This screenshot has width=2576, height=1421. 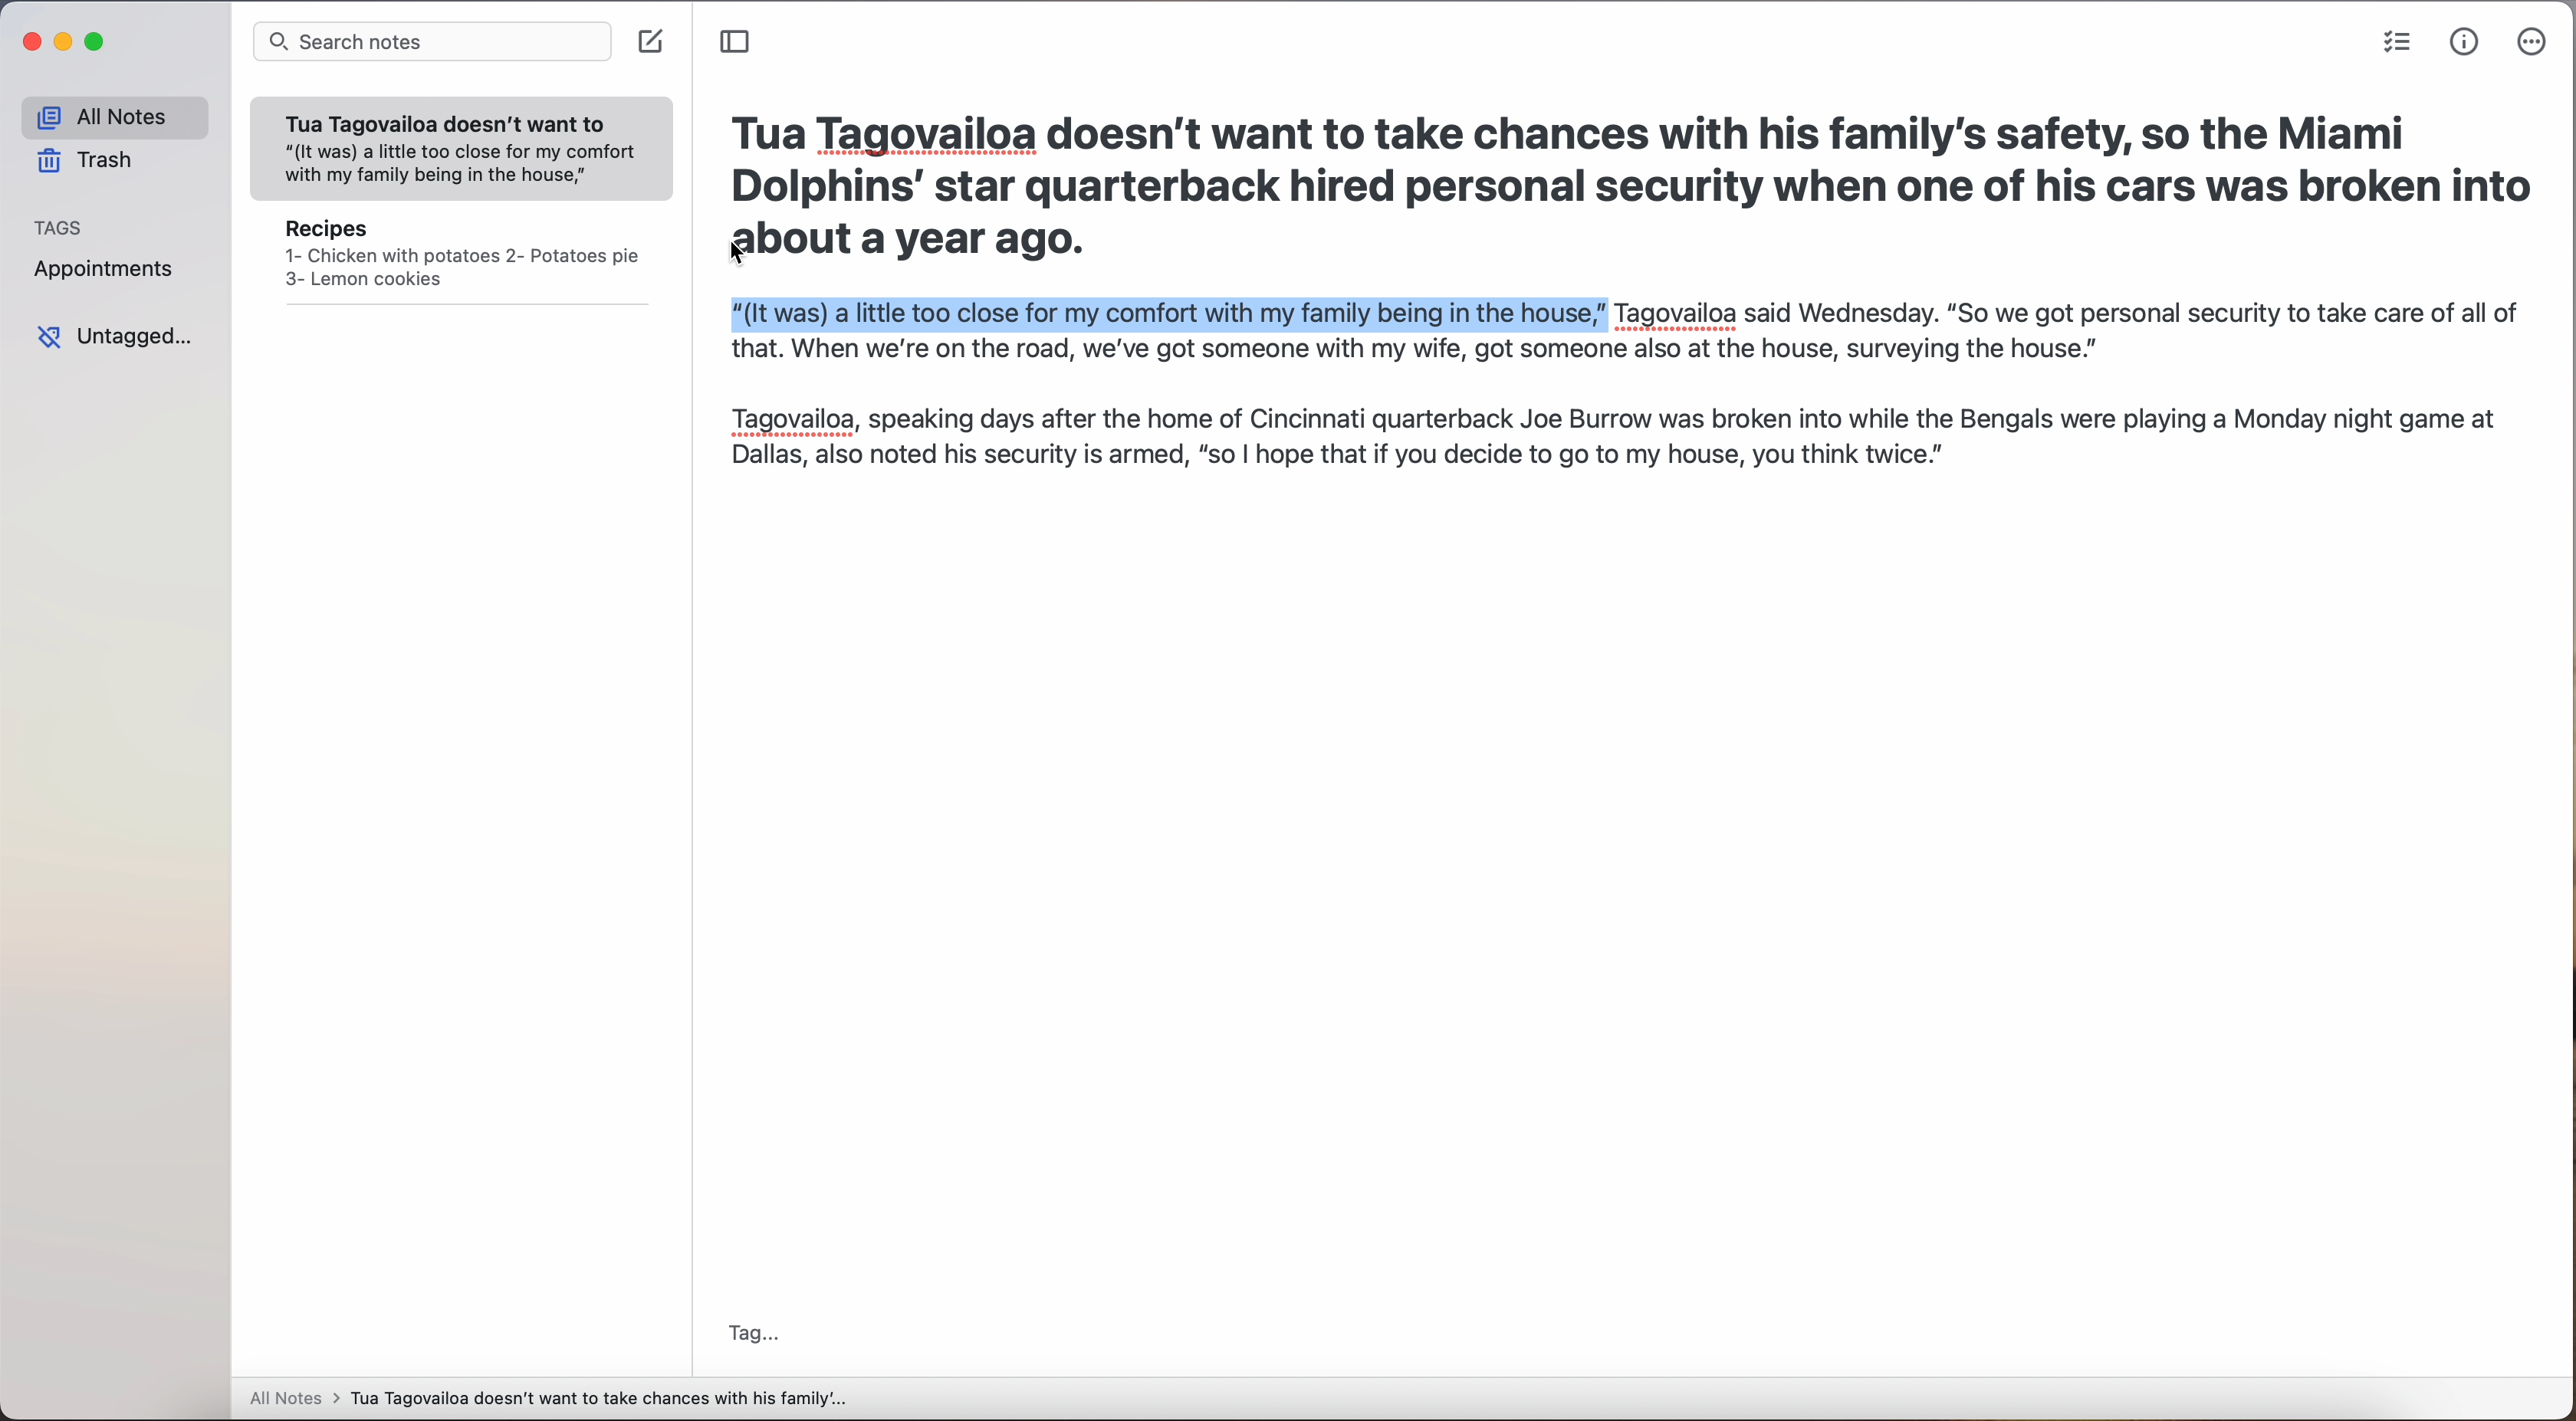 I want to click on untagged..., so click(x=111, y=337).